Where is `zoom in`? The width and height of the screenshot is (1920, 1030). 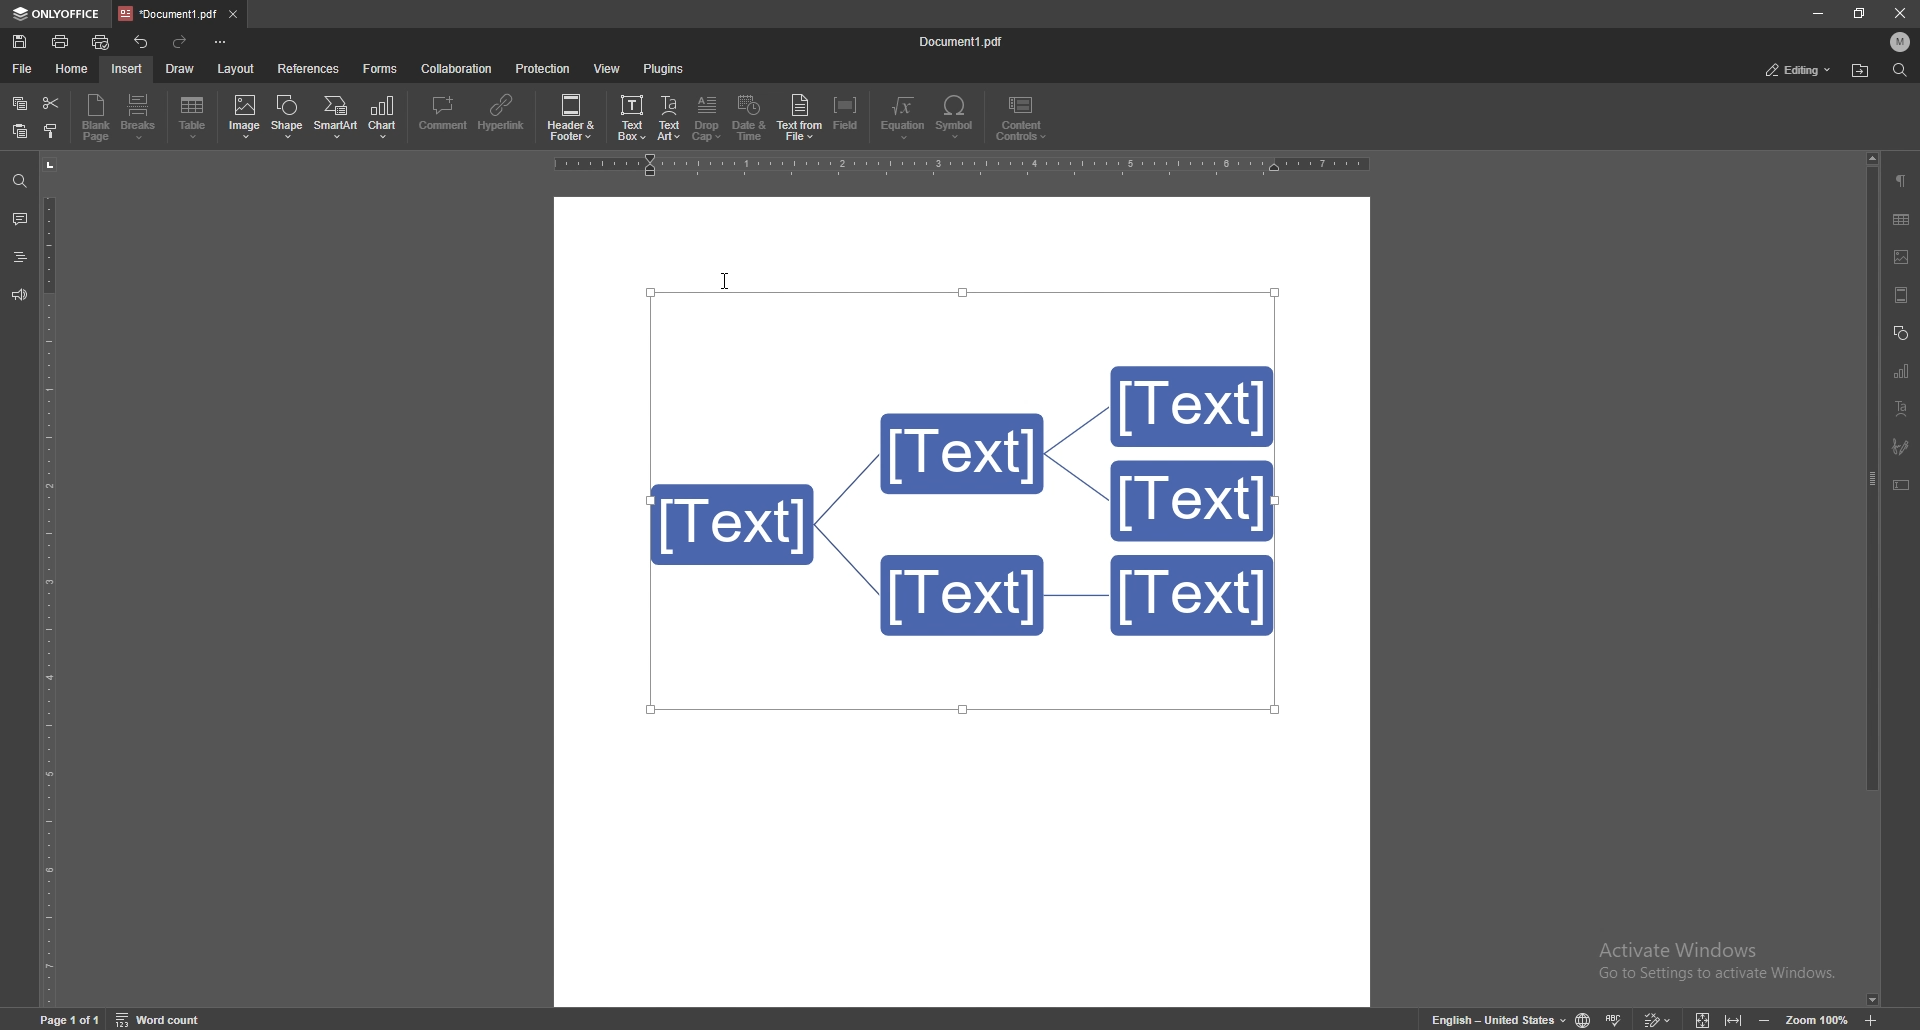 zoom in is located at coordinates (1875, 1020).